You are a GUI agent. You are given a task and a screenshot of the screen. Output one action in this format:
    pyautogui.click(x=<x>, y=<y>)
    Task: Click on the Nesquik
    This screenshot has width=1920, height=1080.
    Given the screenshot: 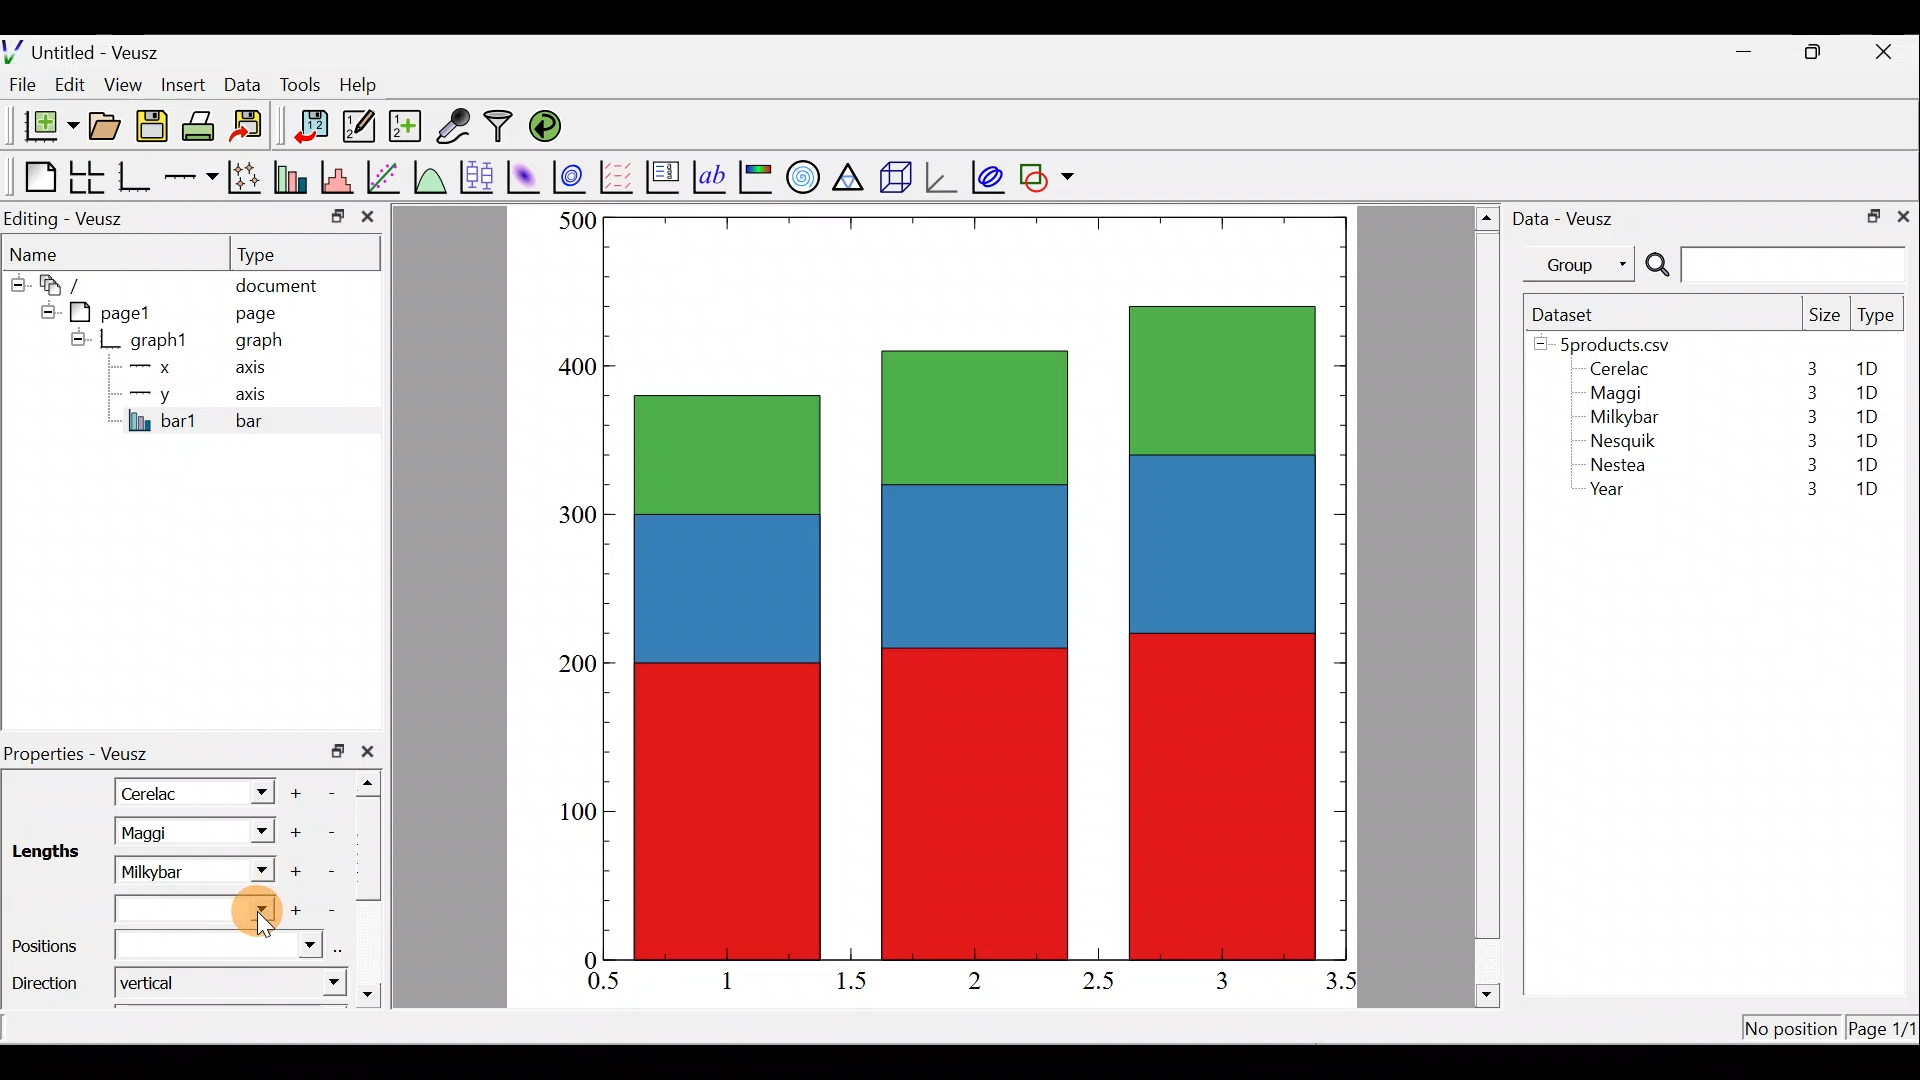 What is the action you would take?
    pyautogui.click(x=1620, y=441)
    